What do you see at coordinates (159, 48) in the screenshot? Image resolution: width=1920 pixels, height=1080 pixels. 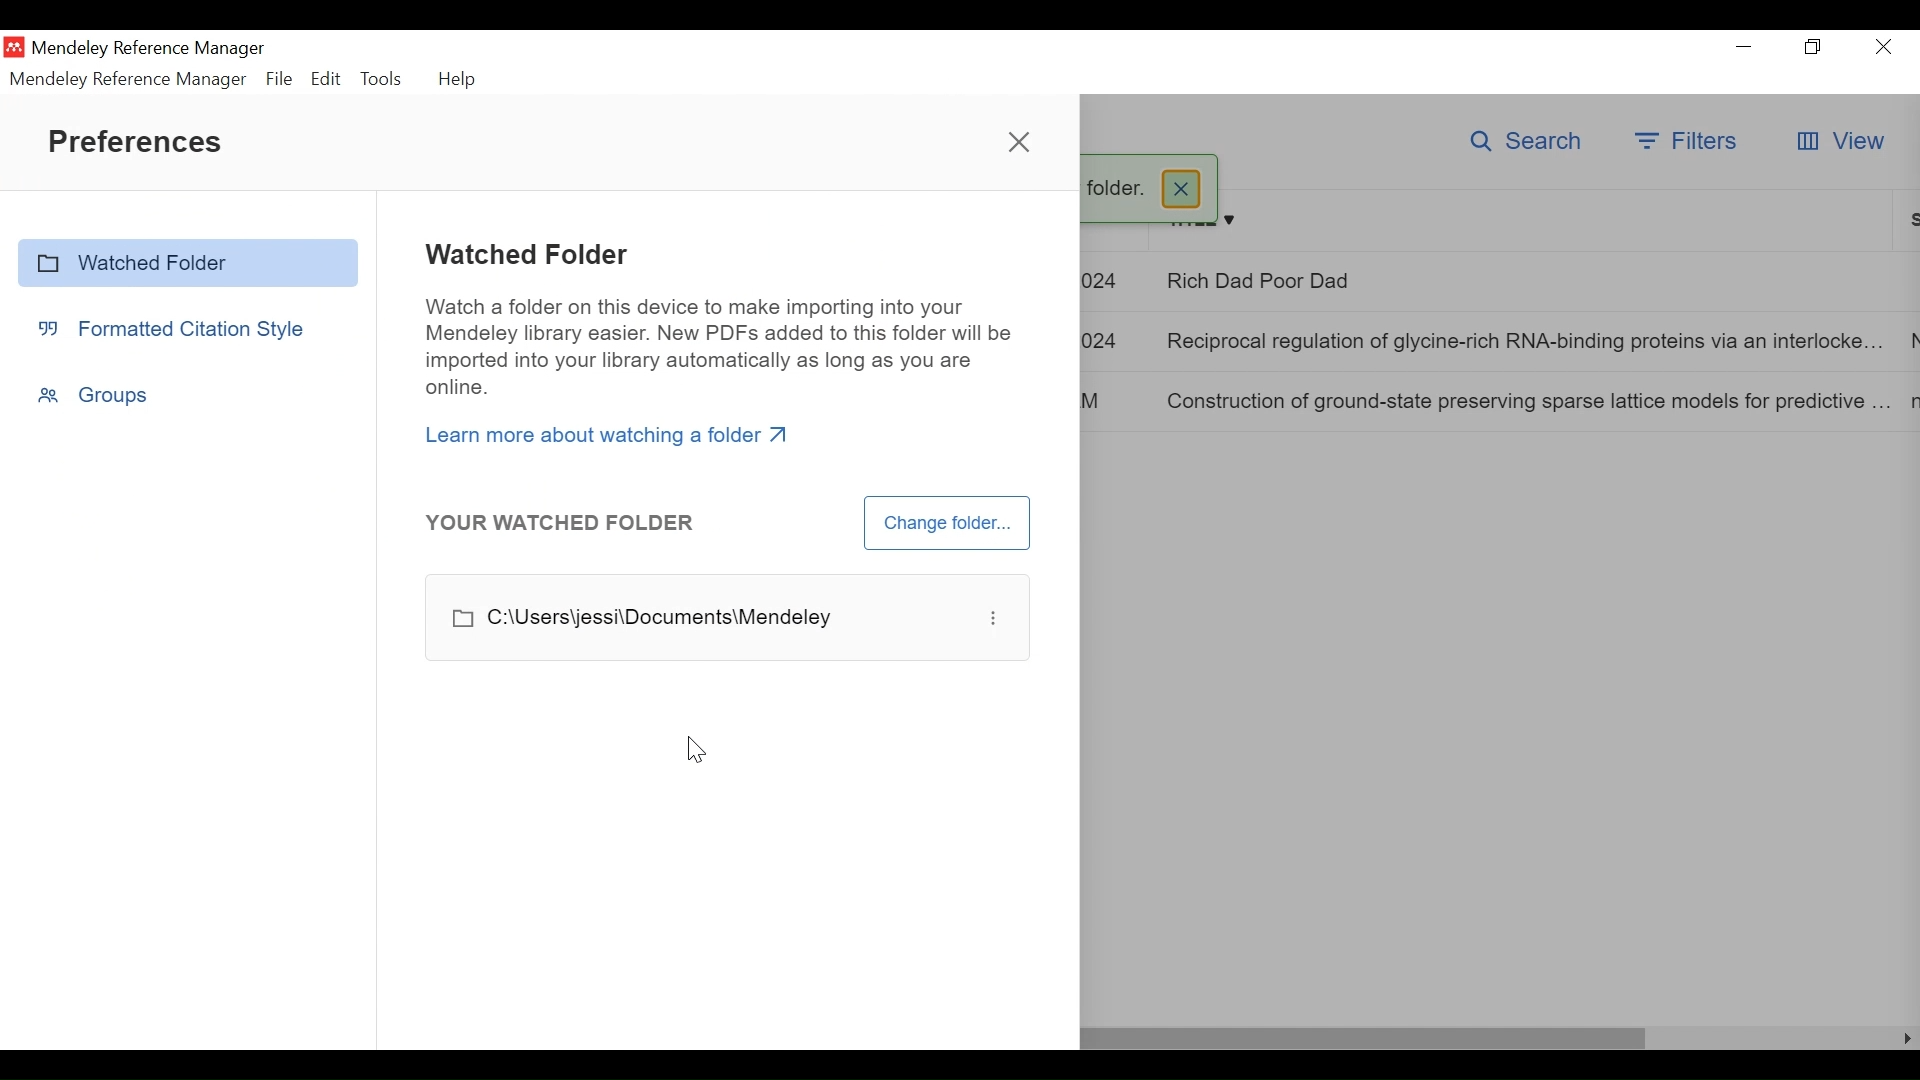 I see `Mendeley Reference Manager` at bounding box center [159, 48].